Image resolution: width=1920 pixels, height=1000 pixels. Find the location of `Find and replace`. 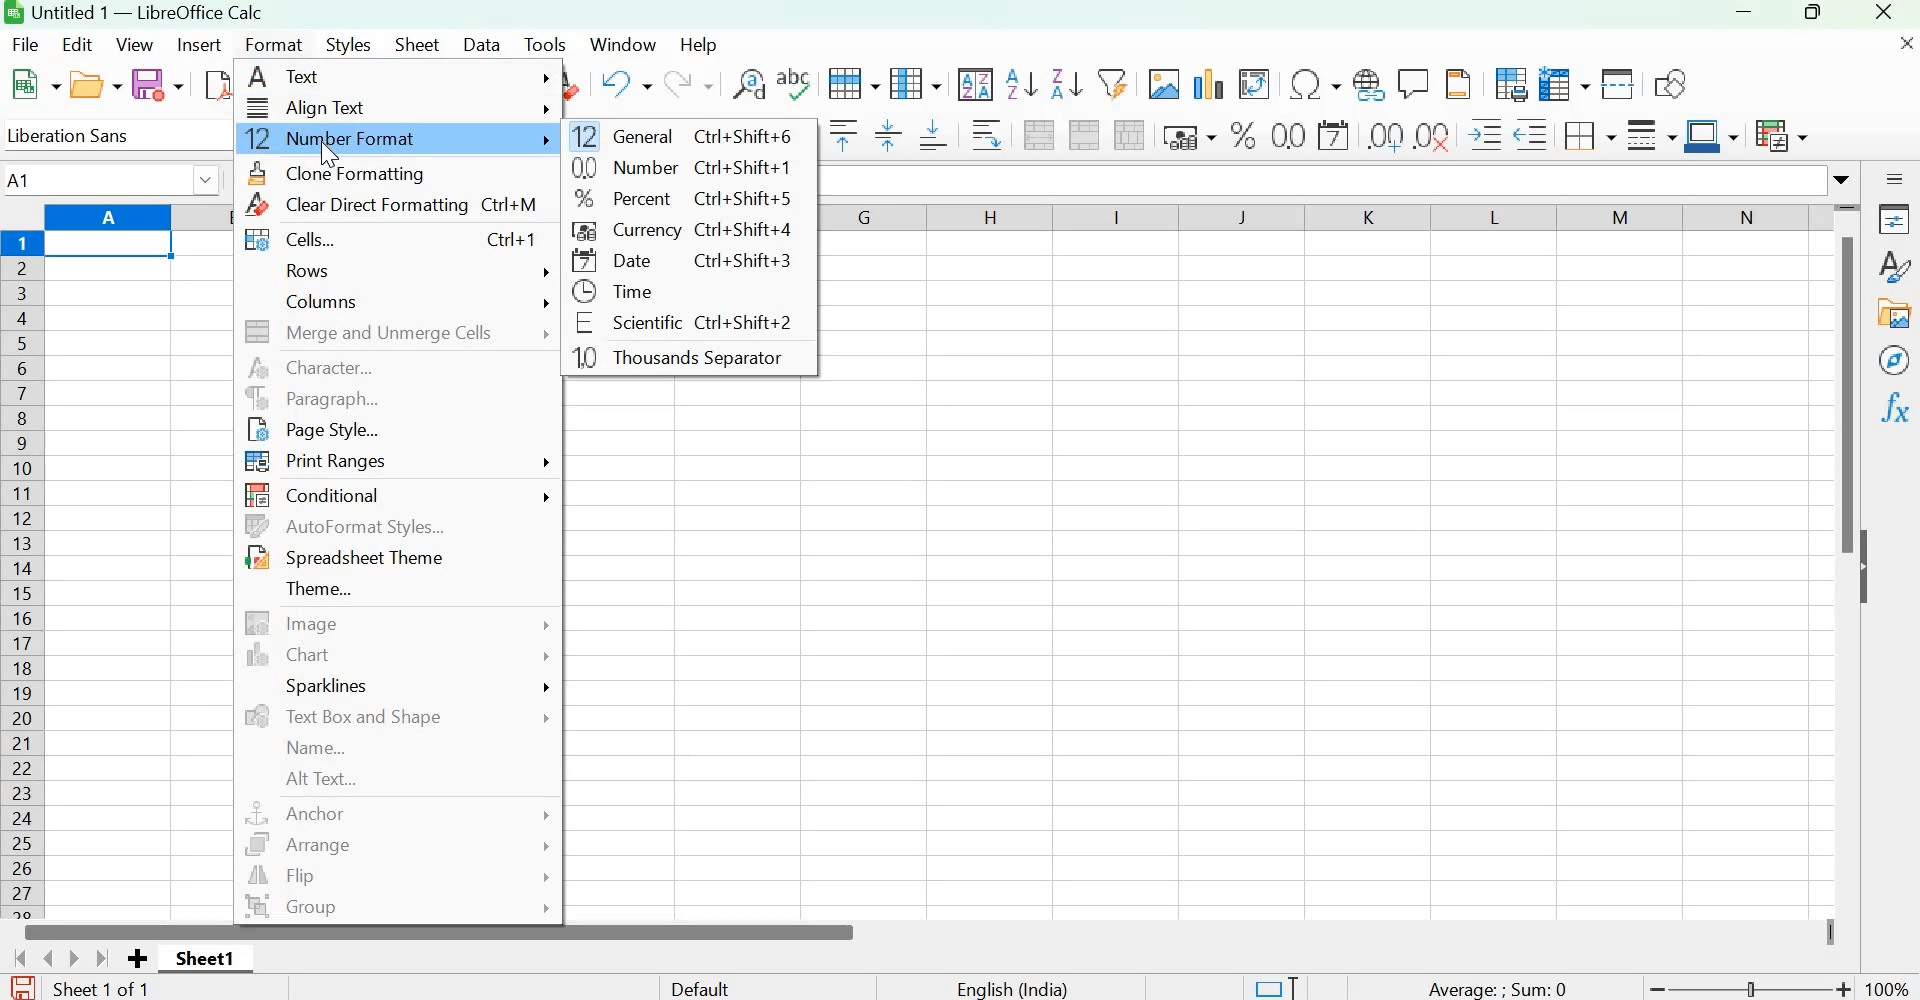

Find and replace is located at coordinates (747, 84).